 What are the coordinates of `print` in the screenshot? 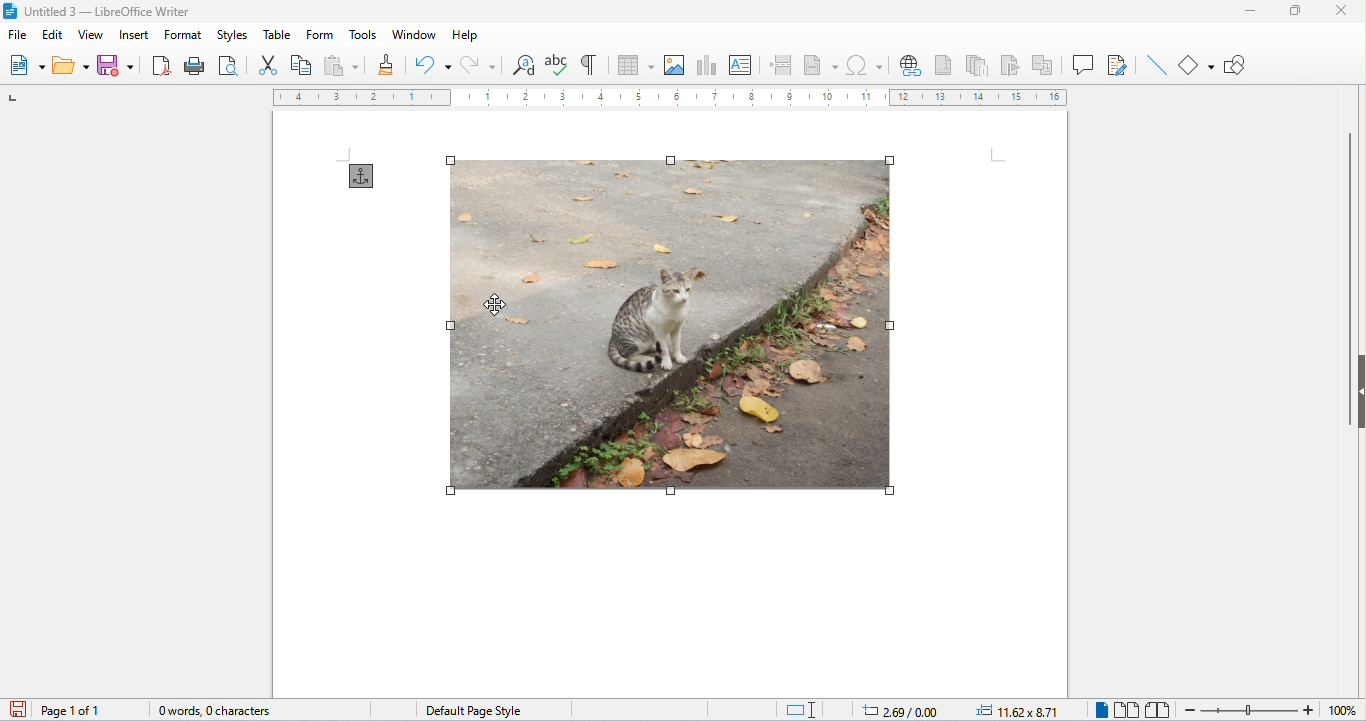 It's located at (197, 66).